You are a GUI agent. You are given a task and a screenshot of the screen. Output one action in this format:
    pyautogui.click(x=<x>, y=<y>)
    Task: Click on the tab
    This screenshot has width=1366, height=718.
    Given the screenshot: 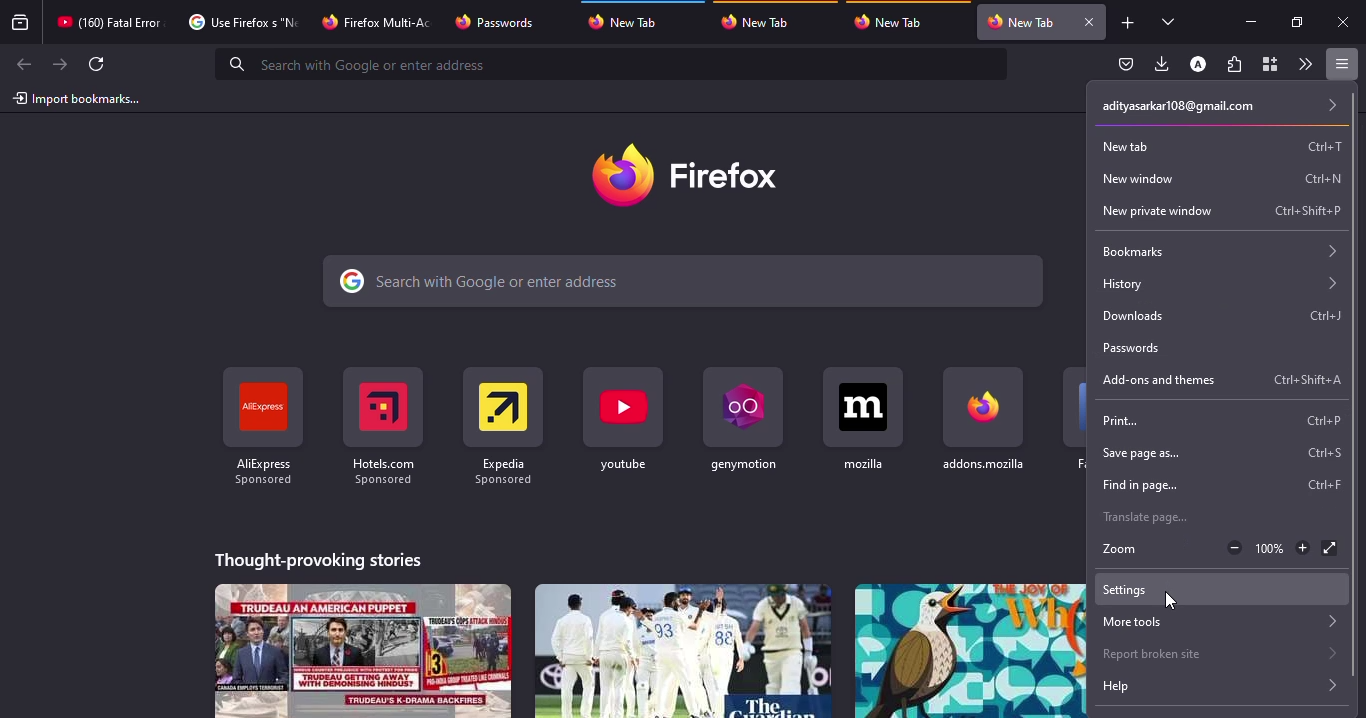 What is the action you would take?
    pyautogui.click(x=1021, y=22)
    